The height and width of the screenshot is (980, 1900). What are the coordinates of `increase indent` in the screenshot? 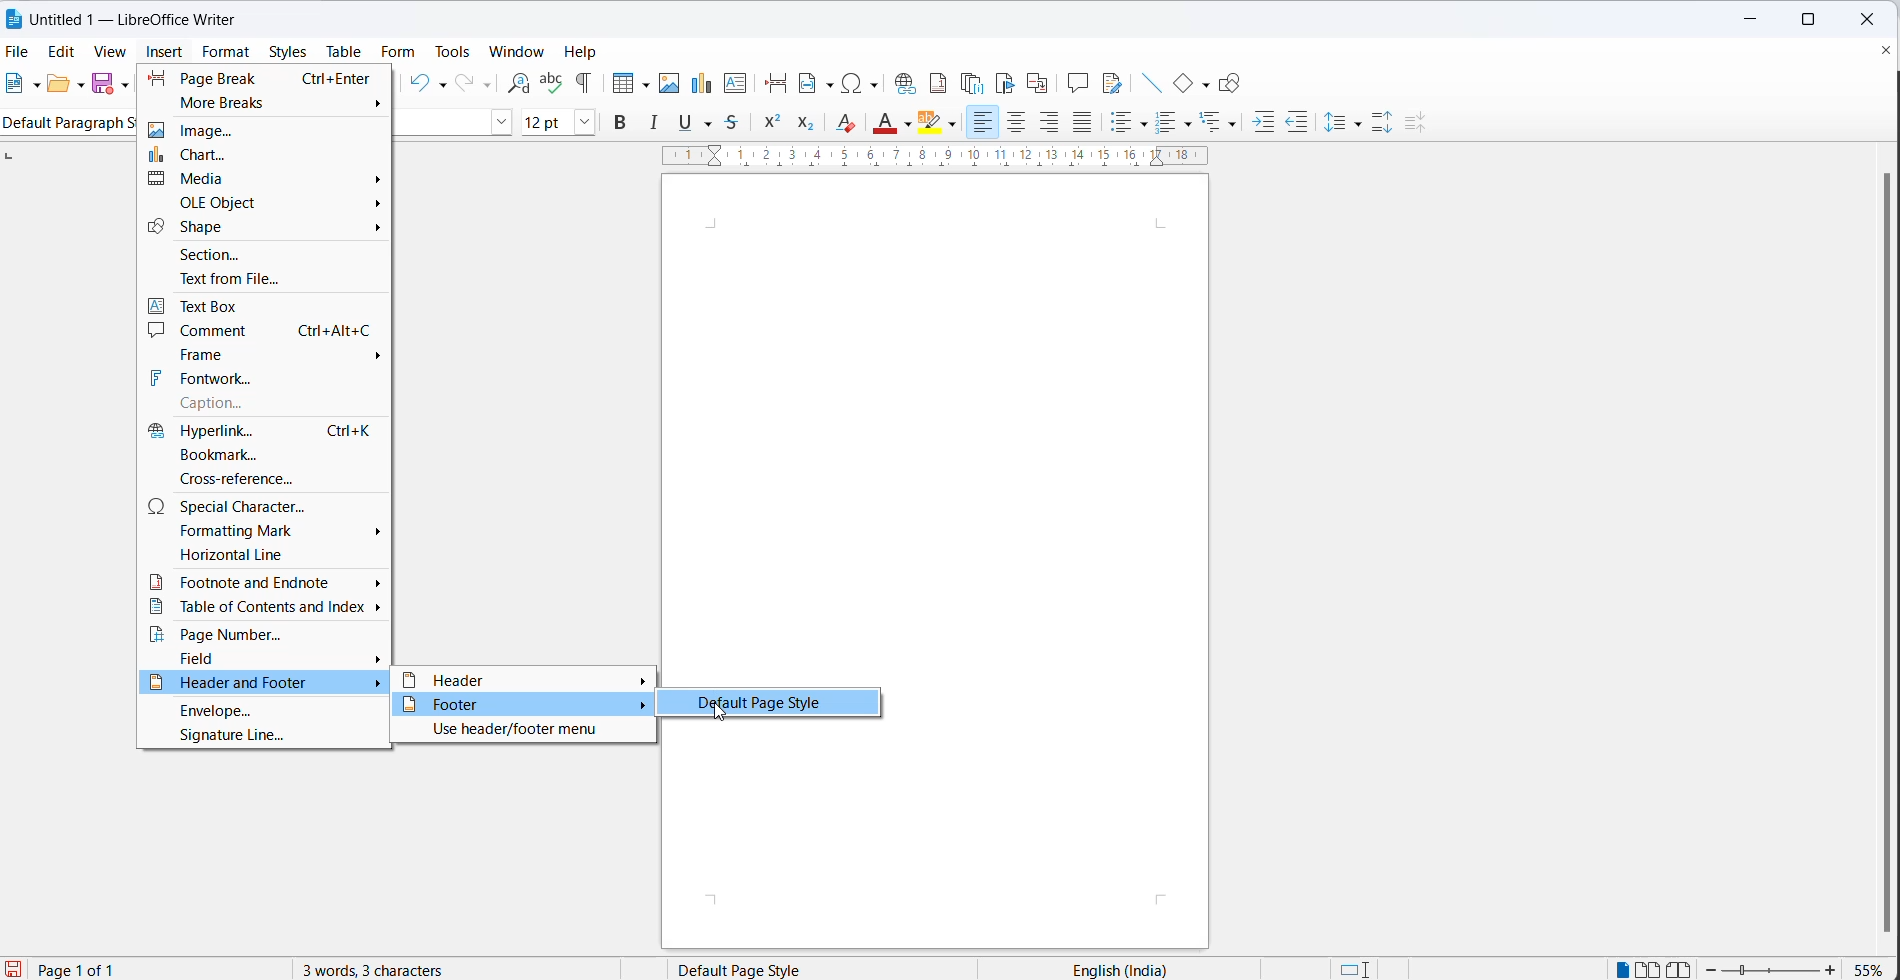 It's located at (1263, 122).